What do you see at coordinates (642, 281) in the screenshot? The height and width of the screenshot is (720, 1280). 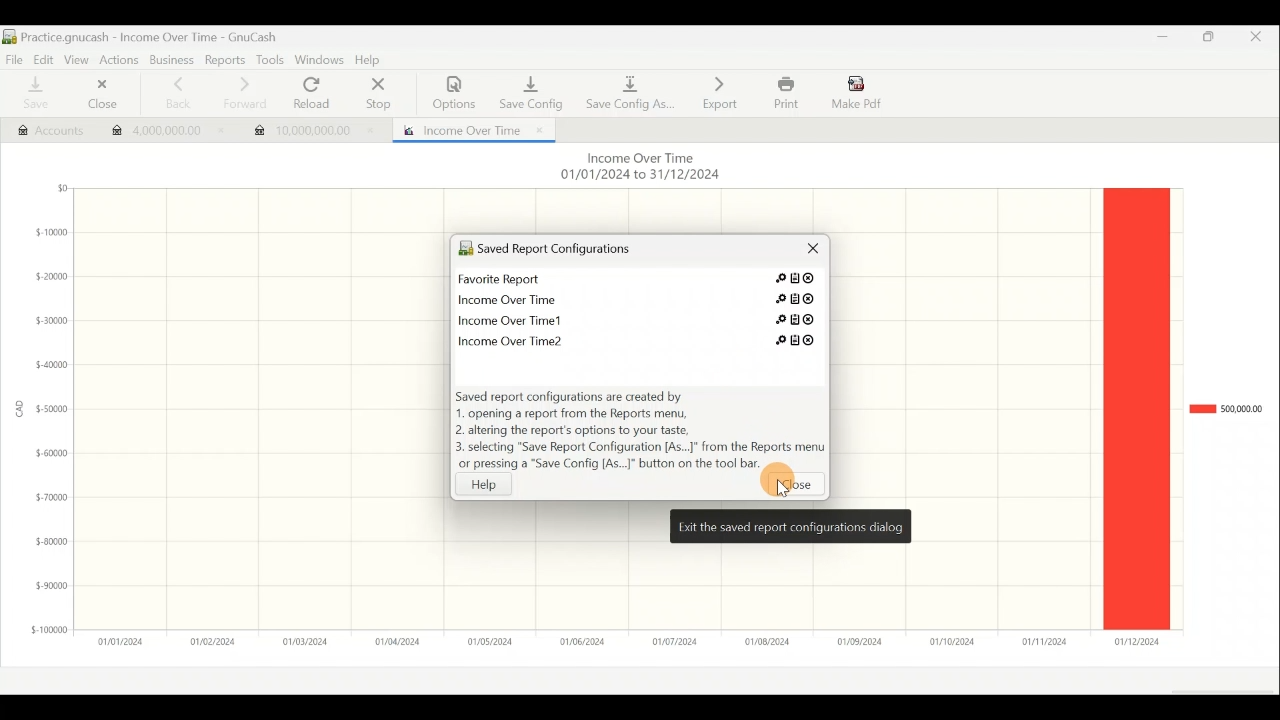 I see `Saved report 1` at bounding box center [642, 281].